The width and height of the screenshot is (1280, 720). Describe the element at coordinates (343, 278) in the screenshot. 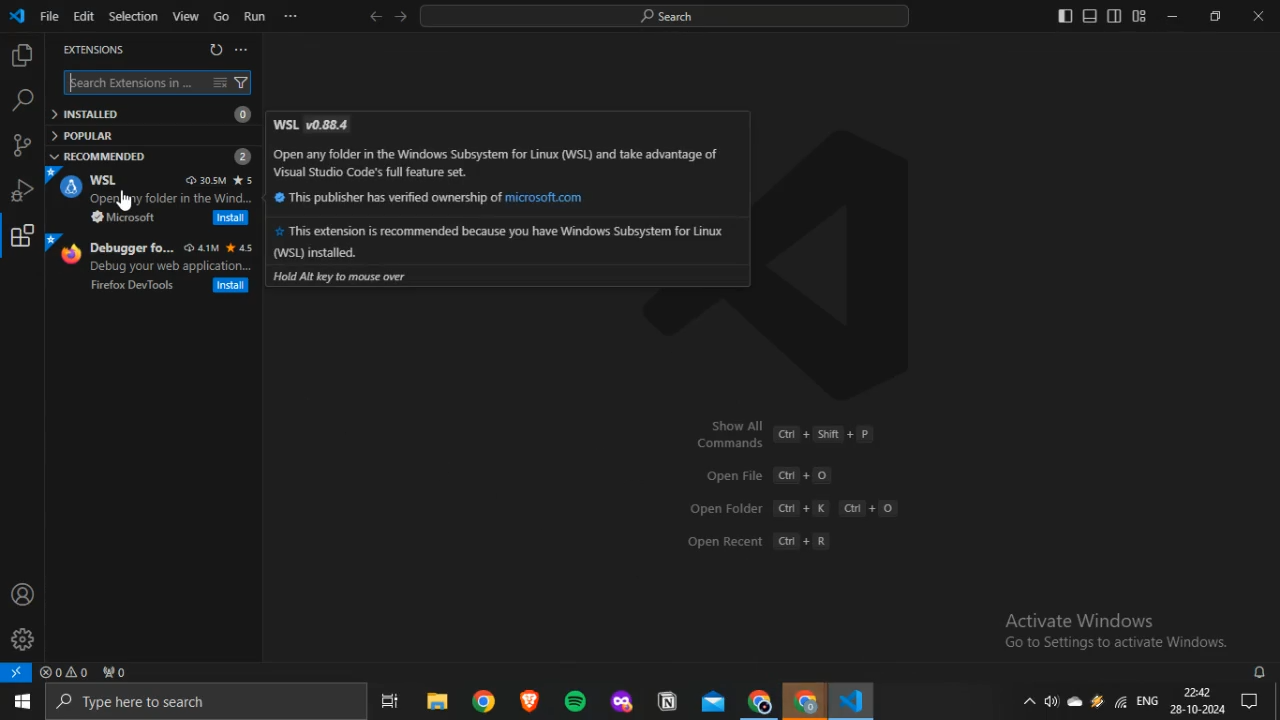

I see `Hold Alt key to mouse over` at that location.